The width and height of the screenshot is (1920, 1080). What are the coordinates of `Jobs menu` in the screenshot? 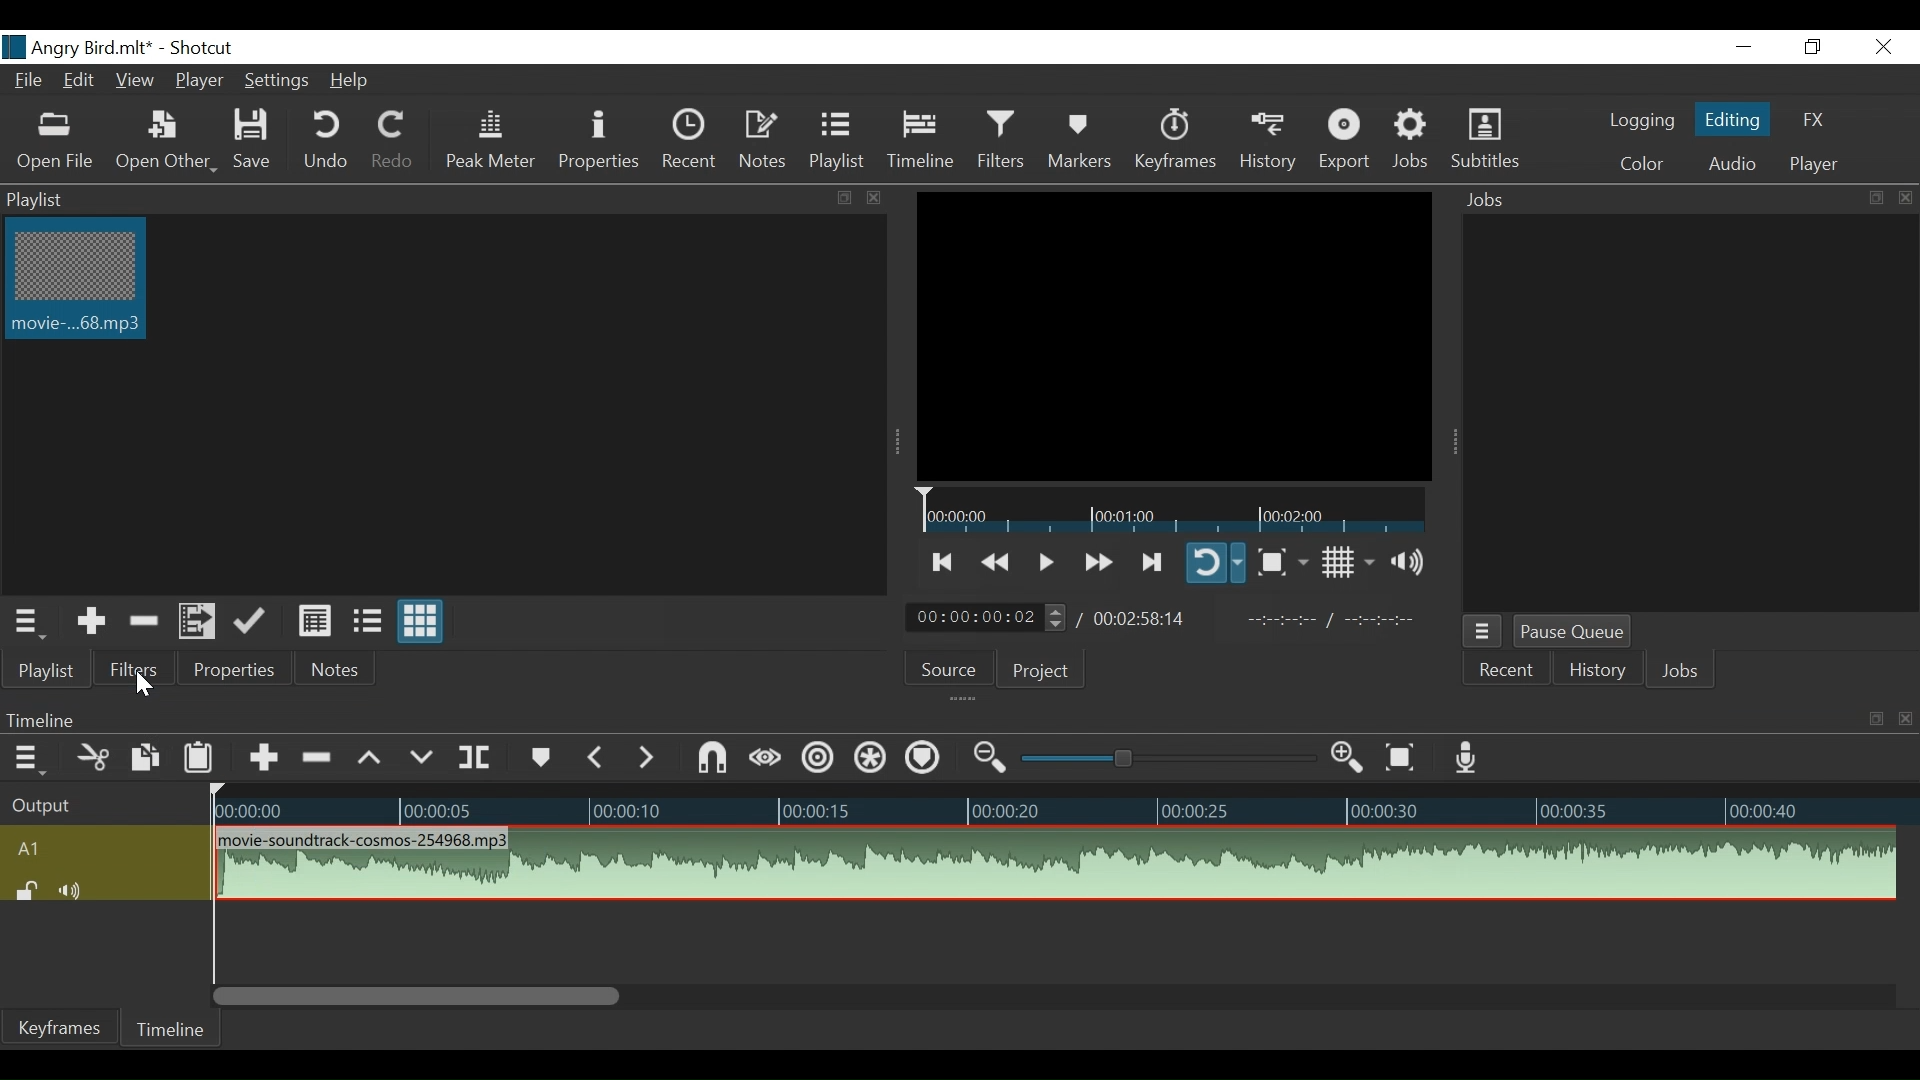 It's located at (1483, 632).